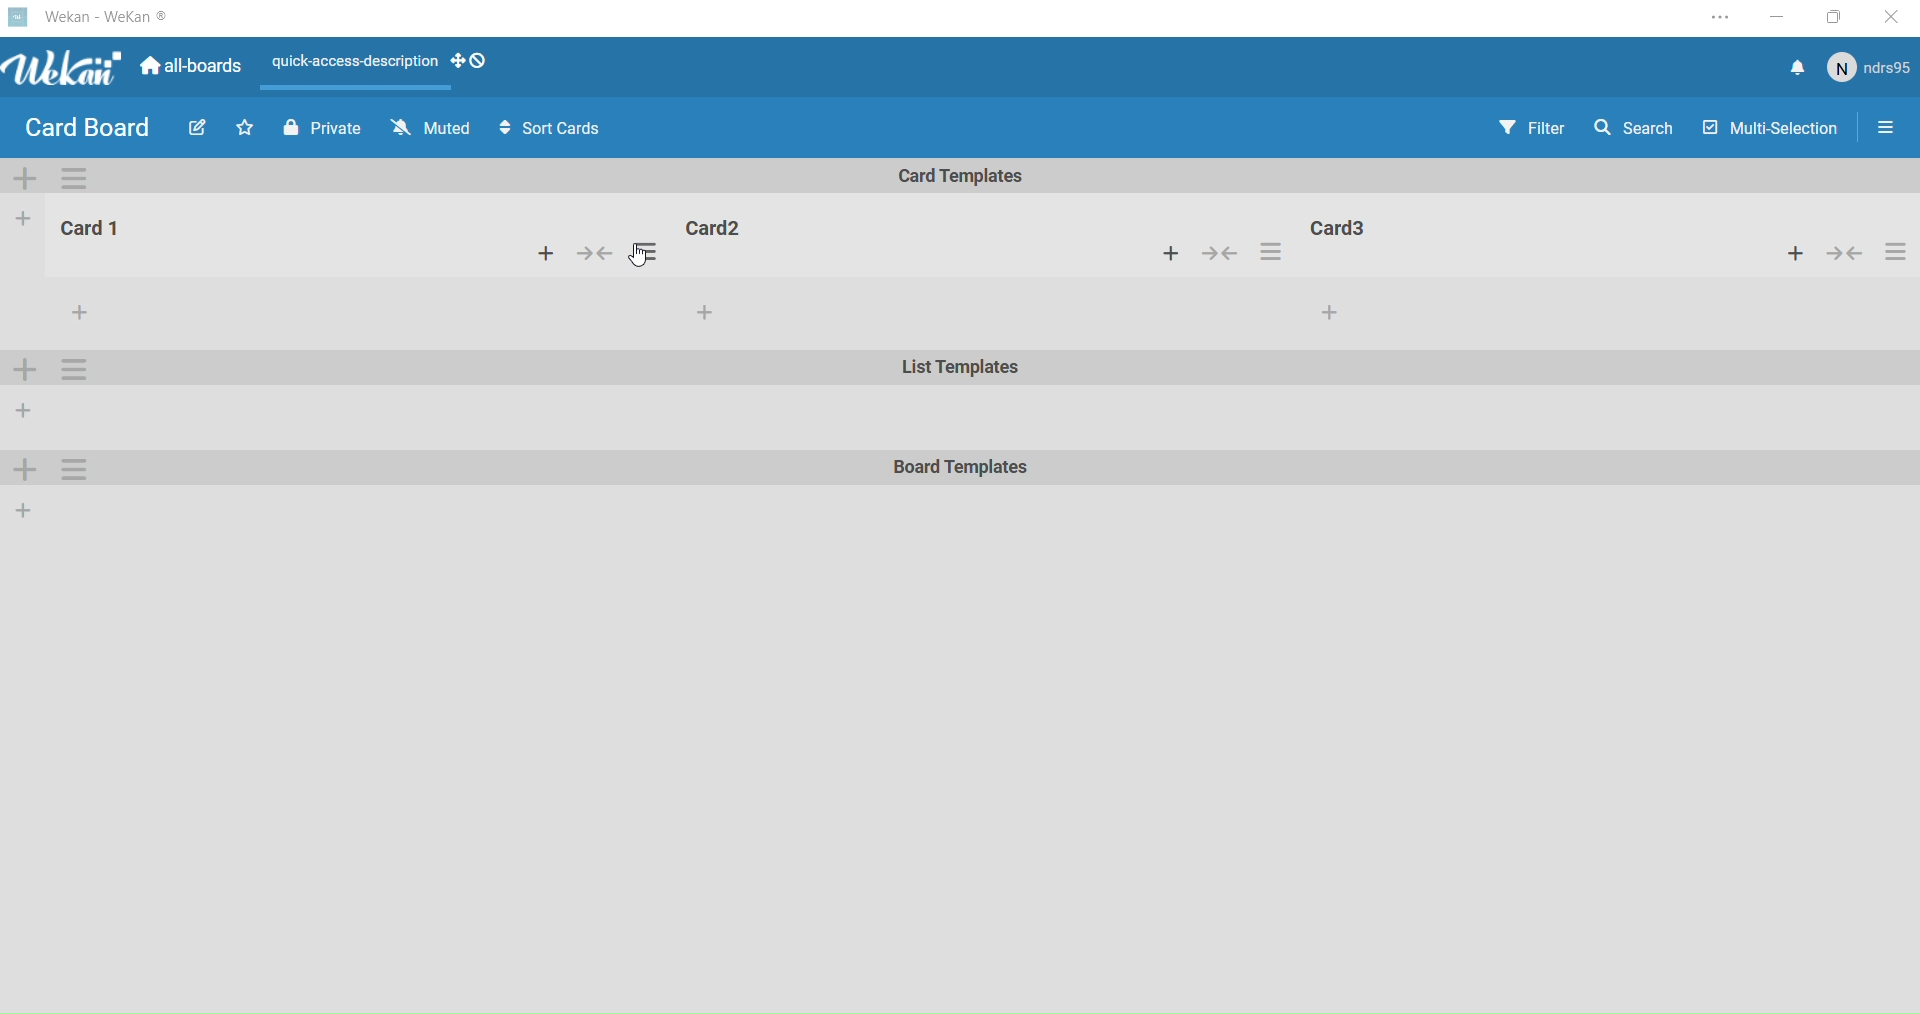 This screenshot has height=1014, width=1920. What do you see at coordinates (556, 131) in the screenshot?
I see `Sort Cards` at bounding box center [556, 131].